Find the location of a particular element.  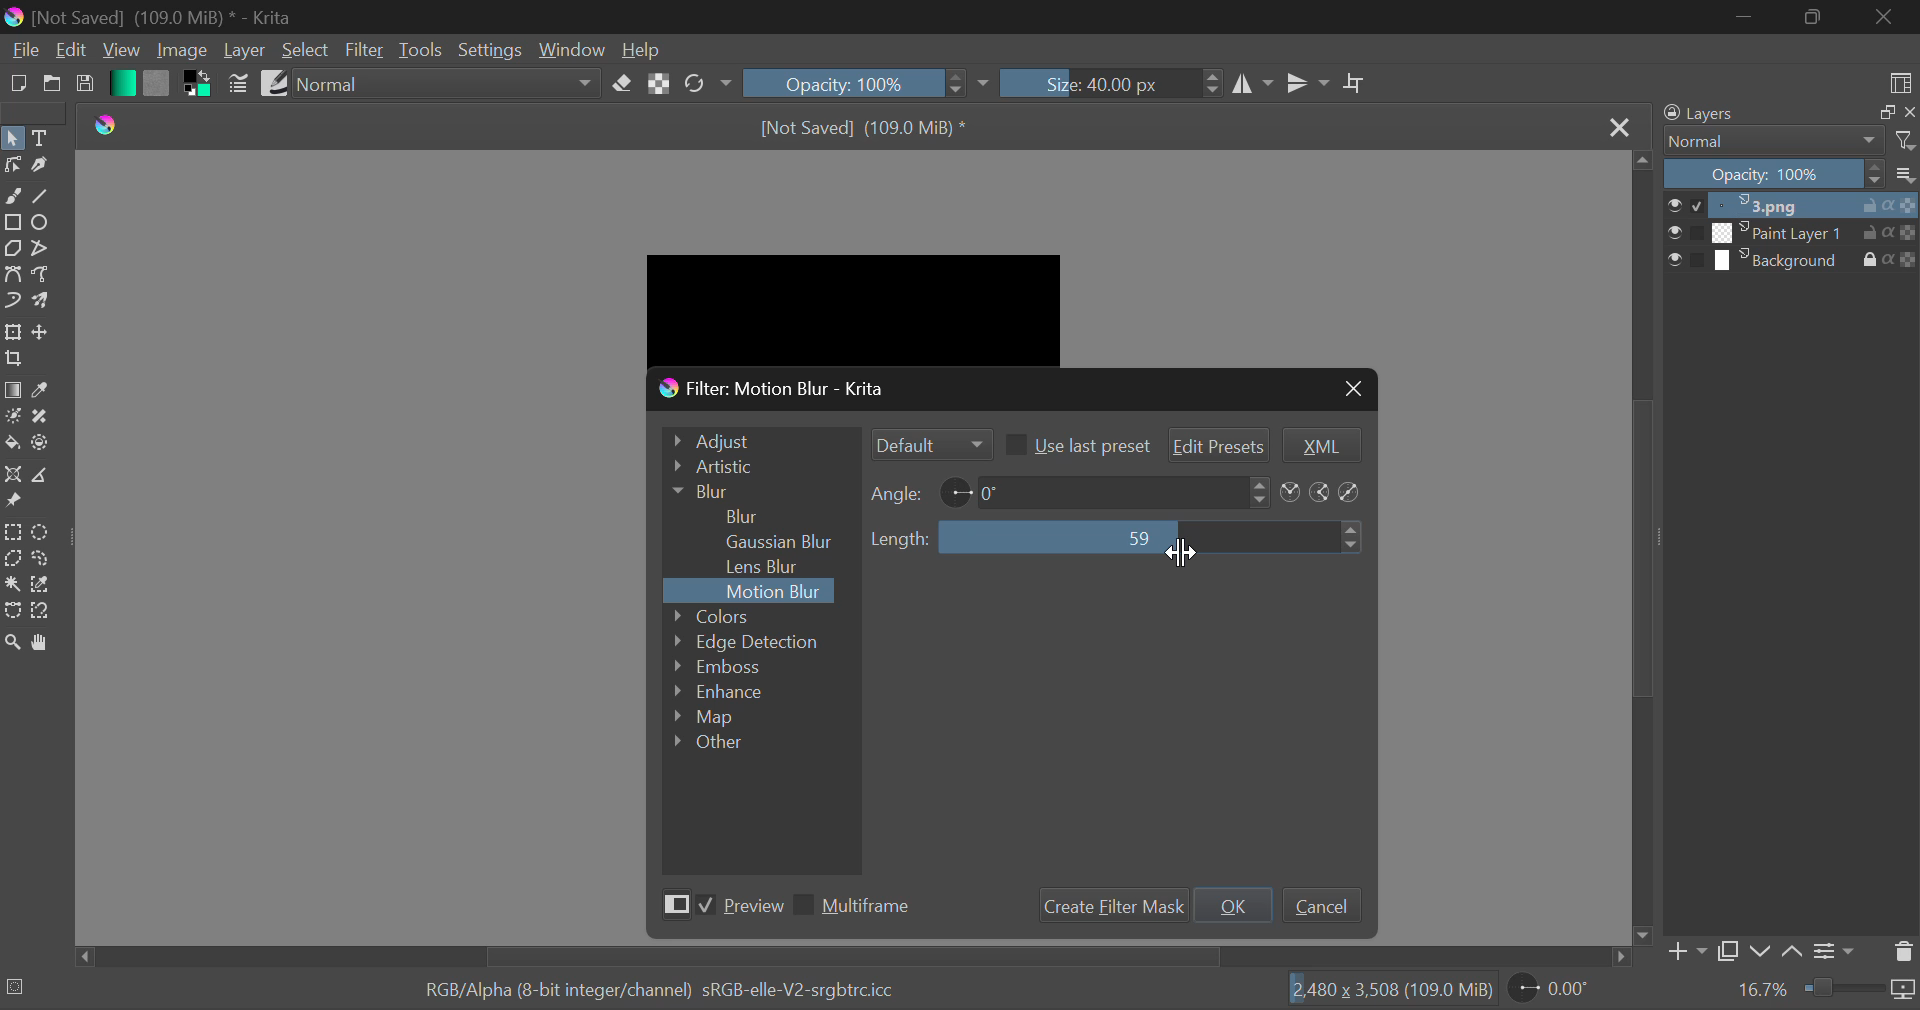

Blur is located at coordinates (744, 514).